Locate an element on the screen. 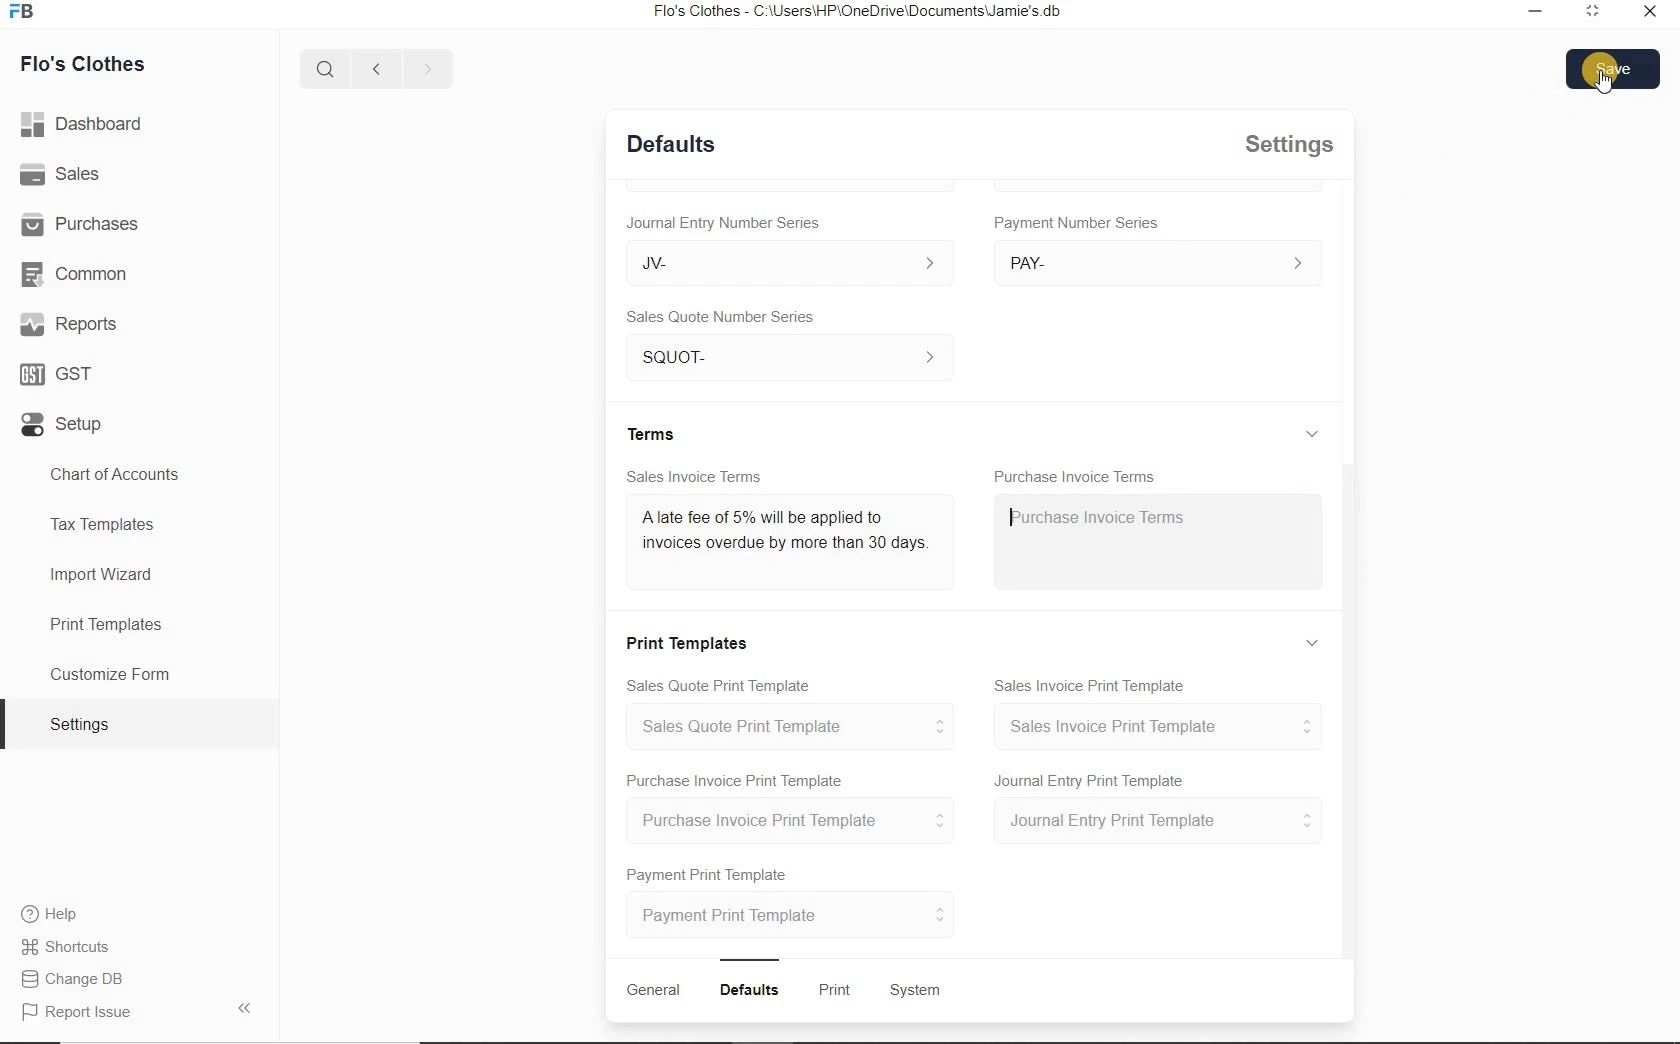 This screenshot has width=1680, height=1044. Expand is located at coordinates (1590, 12).